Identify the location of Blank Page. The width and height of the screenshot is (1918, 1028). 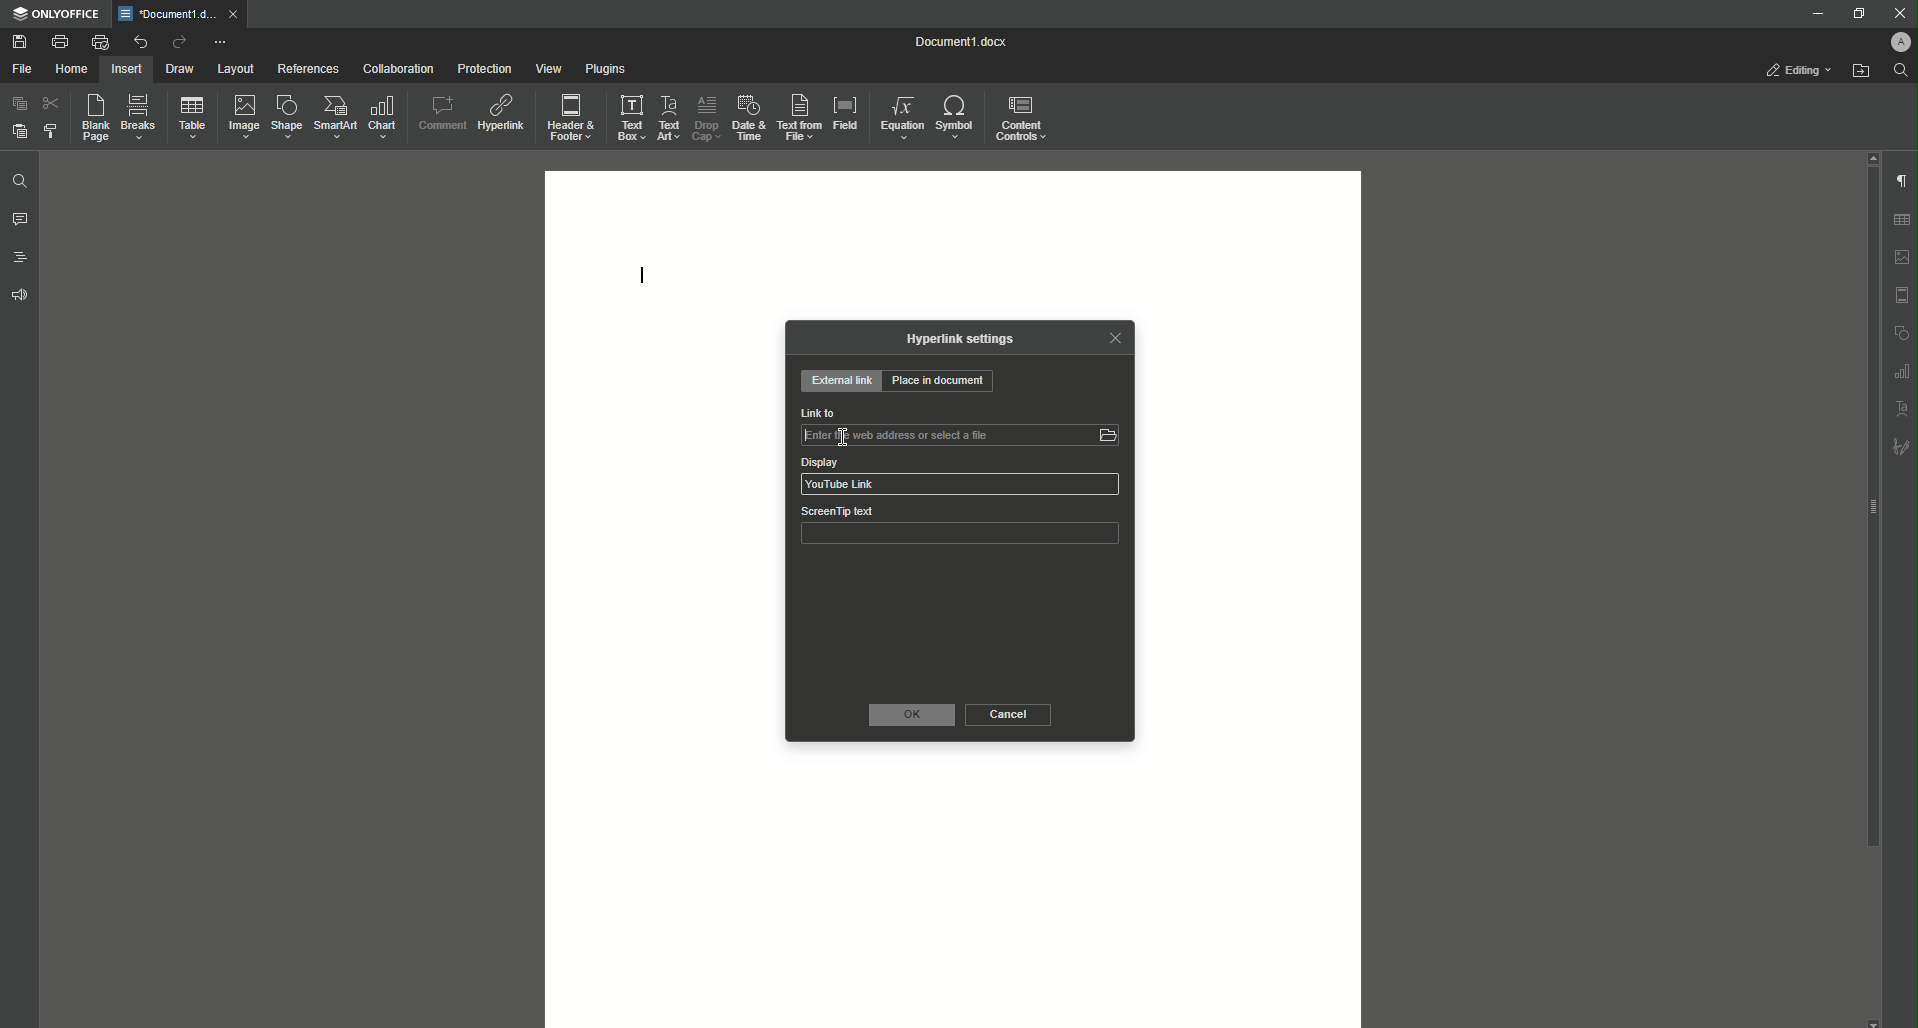
(94, 117).